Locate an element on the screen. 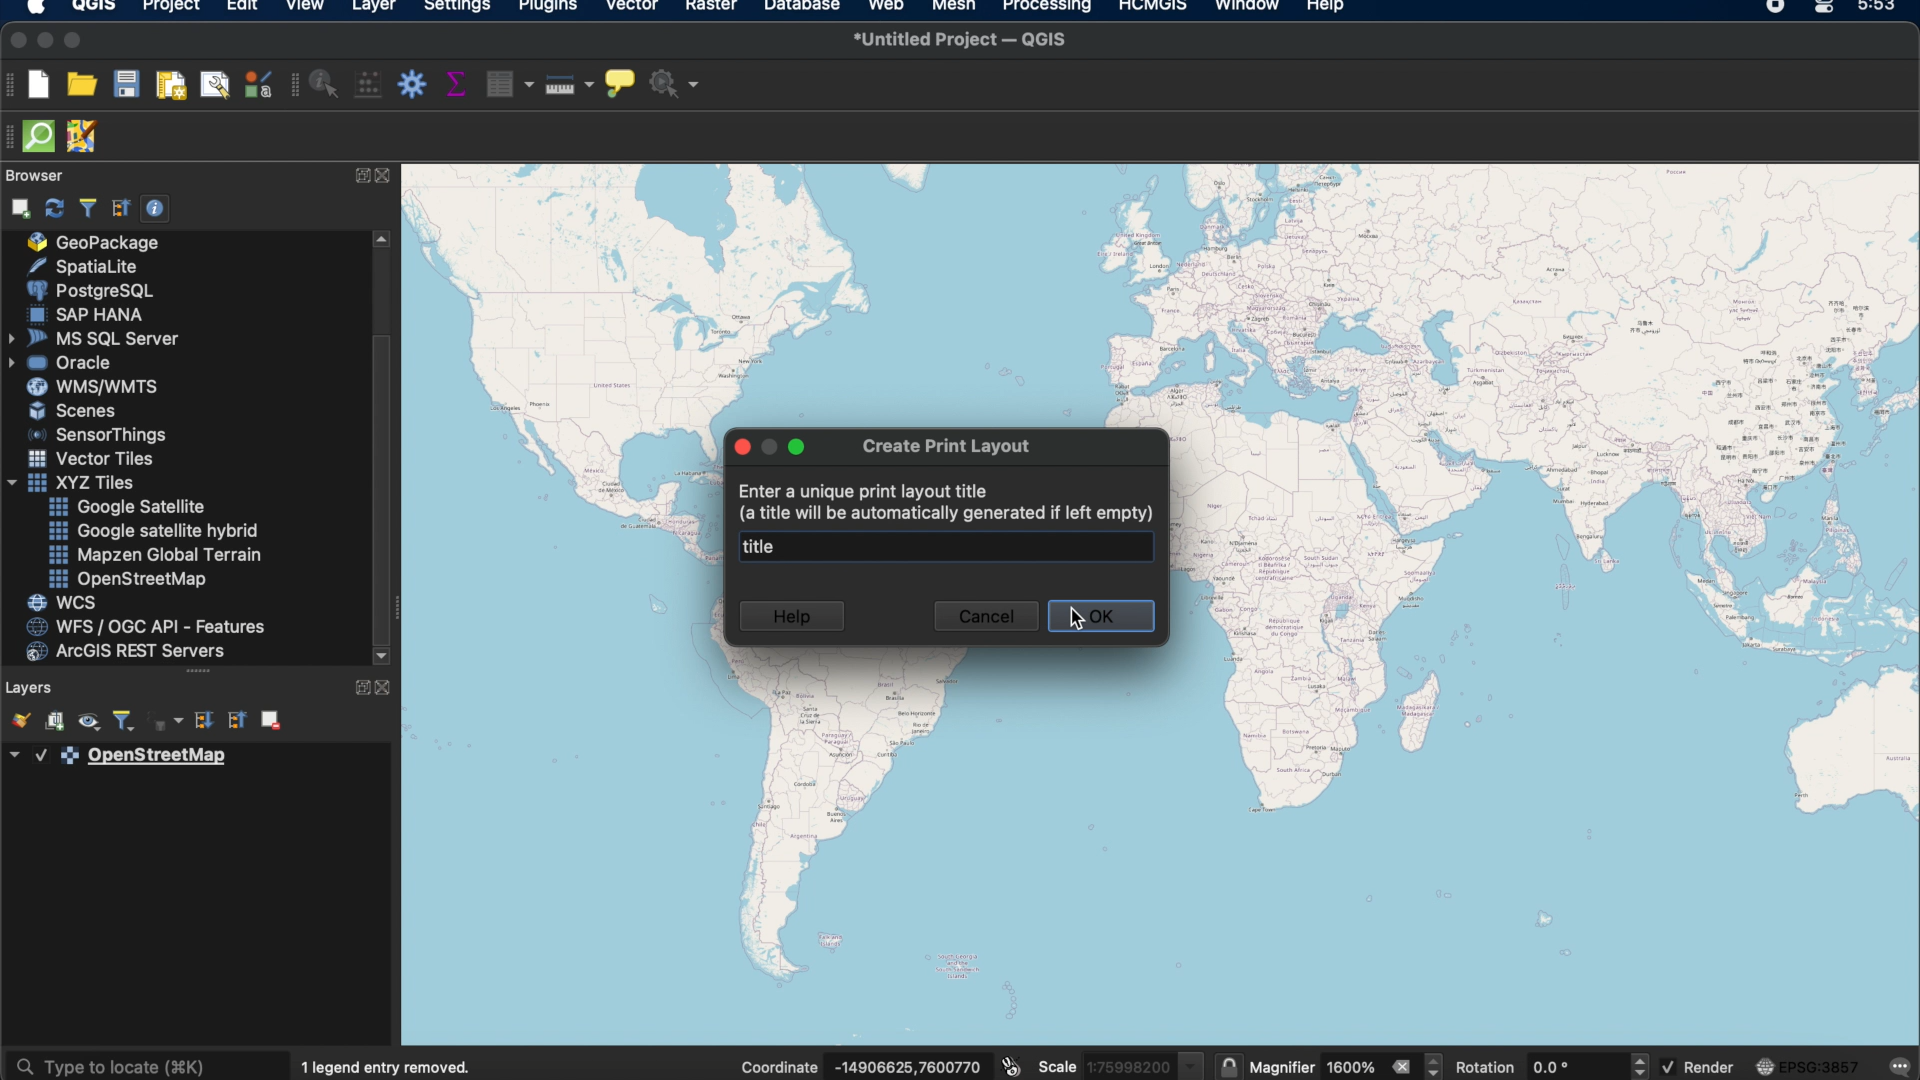  raster is located at coordinates (710, 8).